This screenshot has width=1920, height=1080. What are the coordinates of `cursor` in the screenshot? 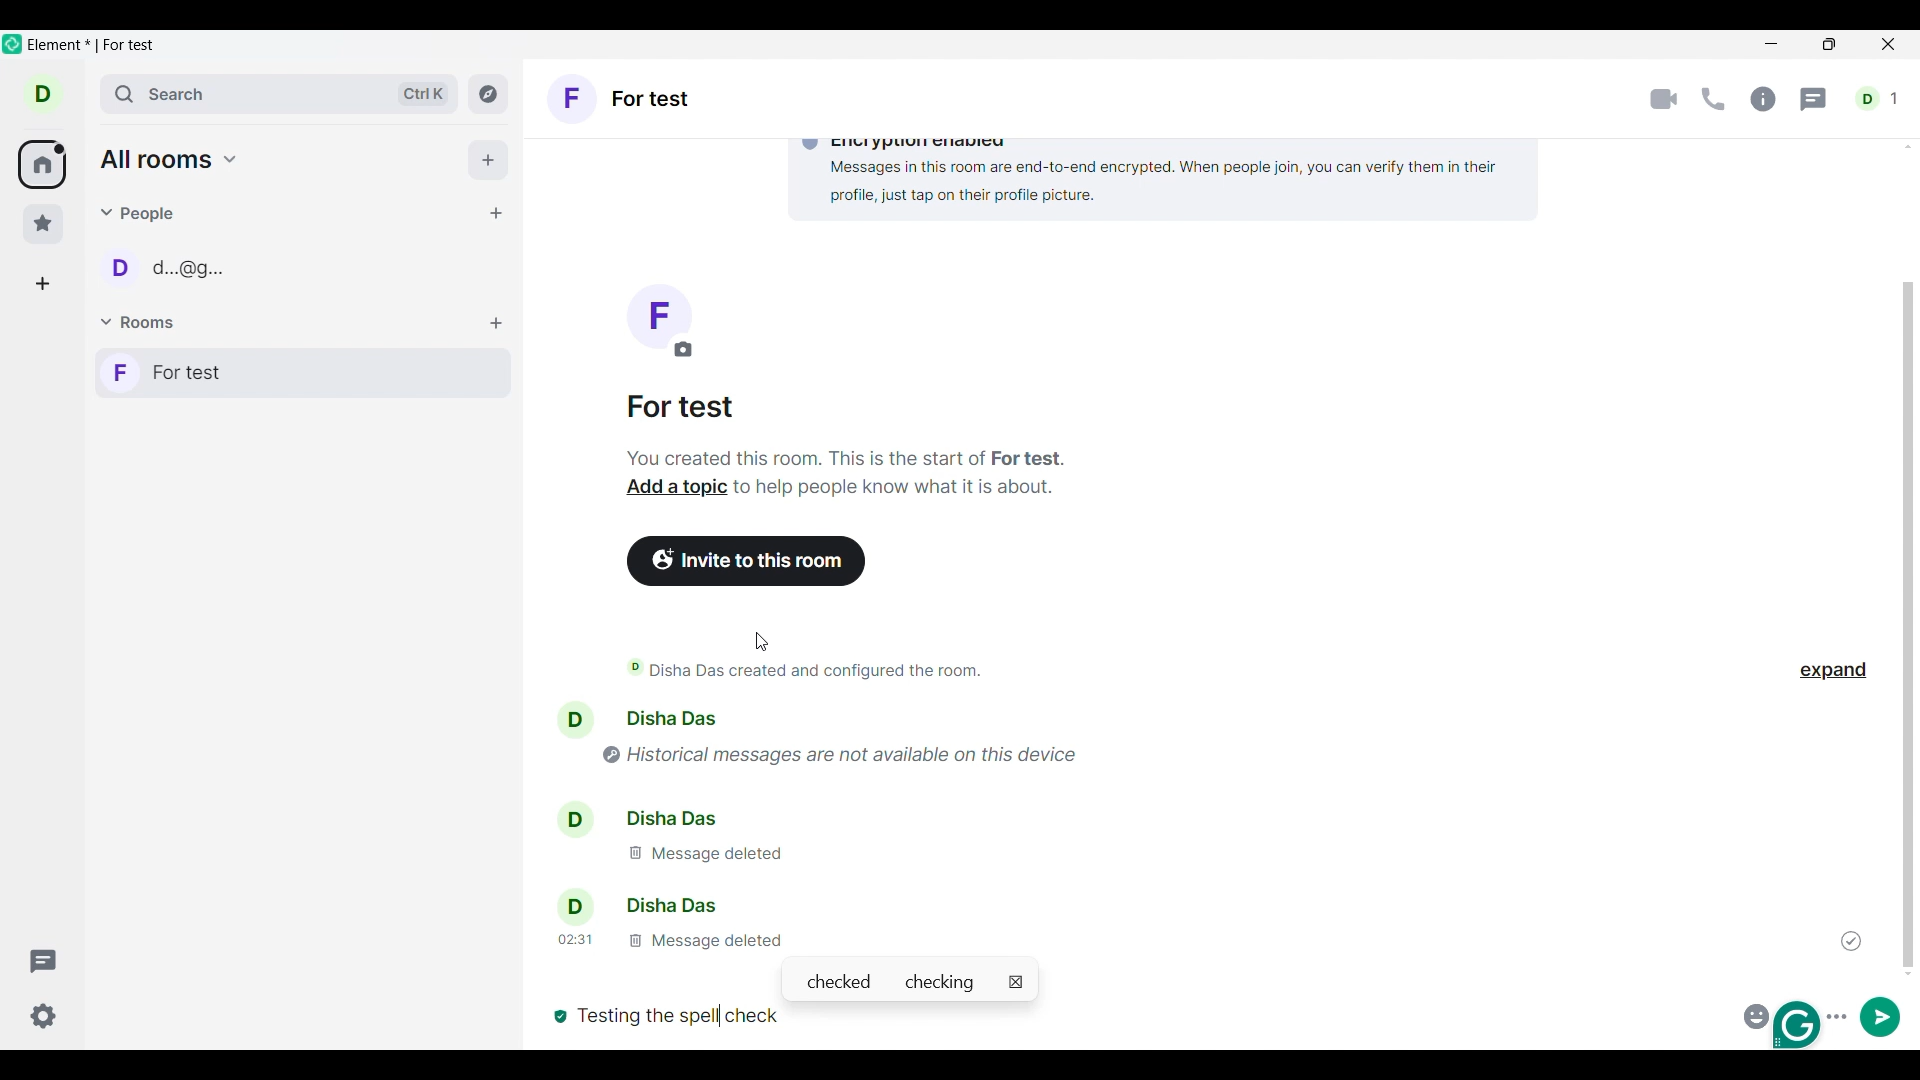 It's located at (718, 1012).